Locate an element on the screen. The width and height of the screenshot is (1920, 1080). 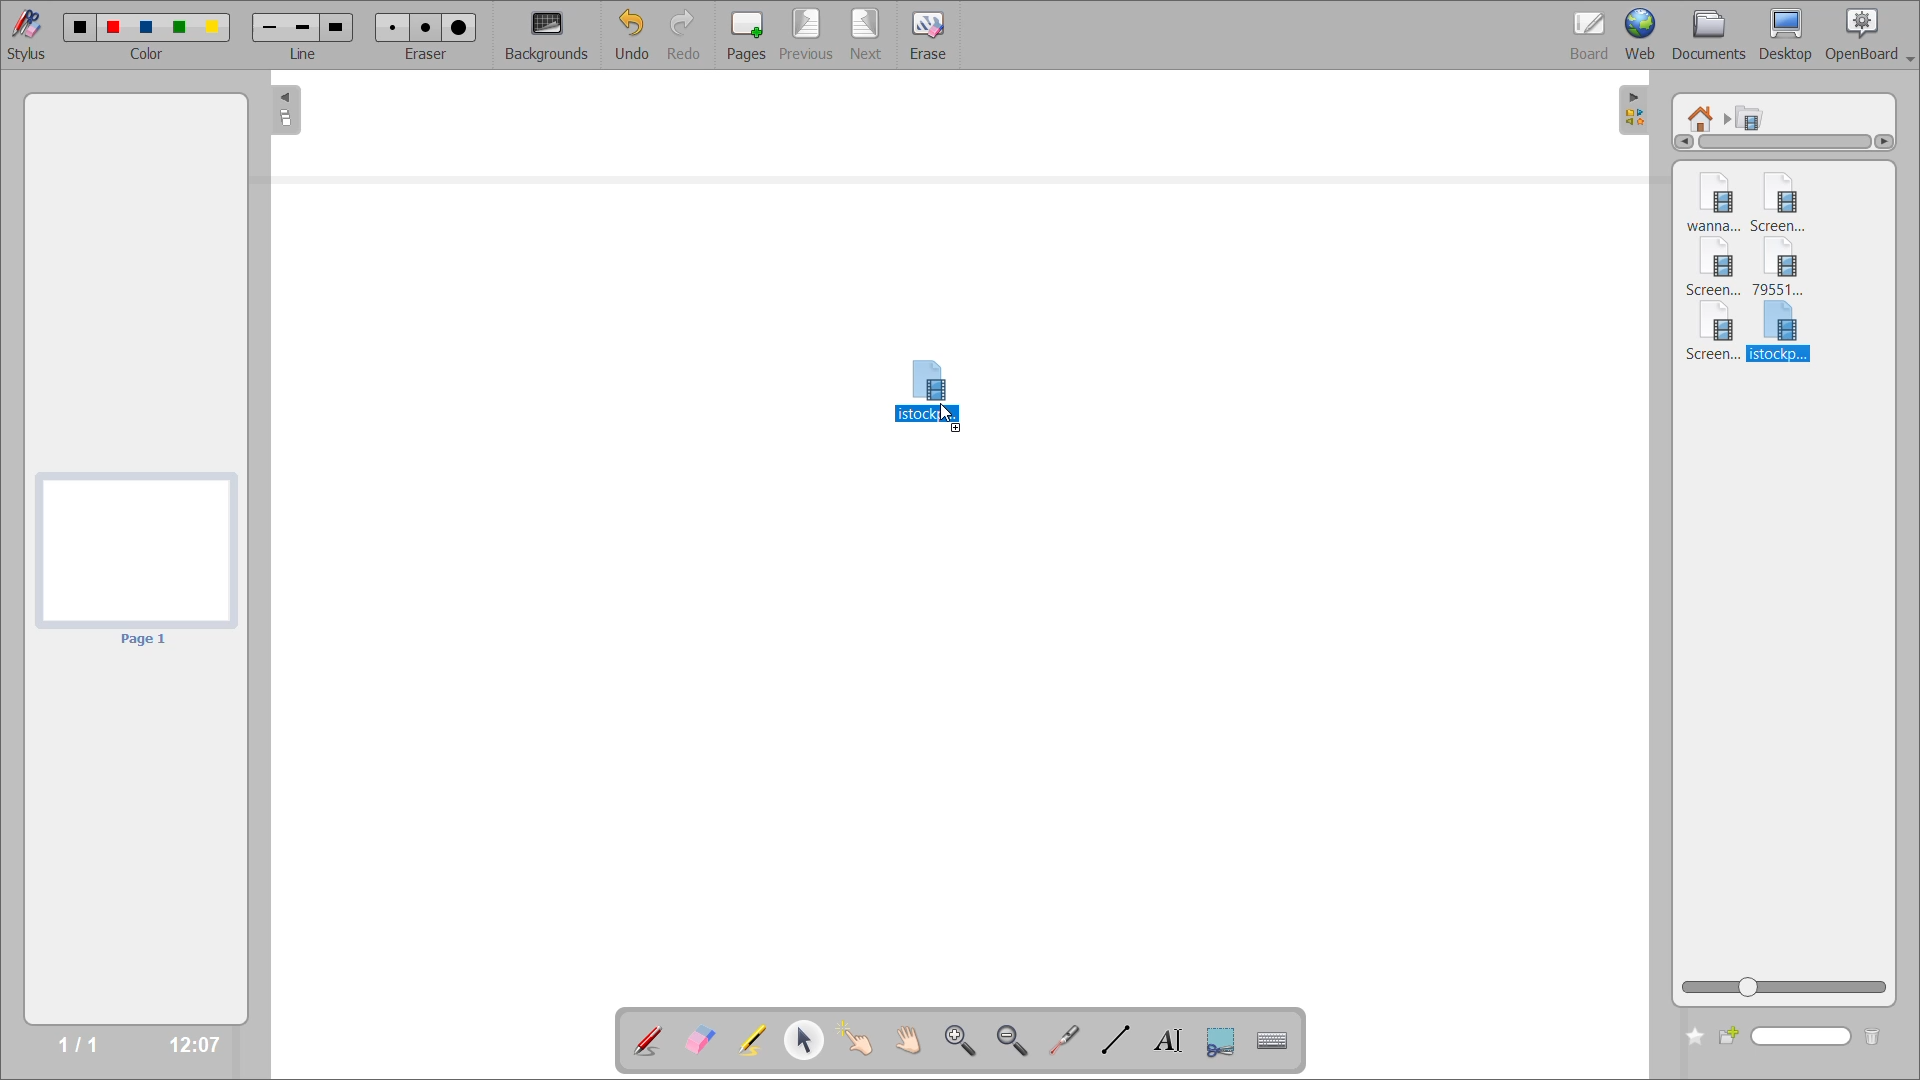
horizontal scroll bar is located at coordinates (1792, 147).